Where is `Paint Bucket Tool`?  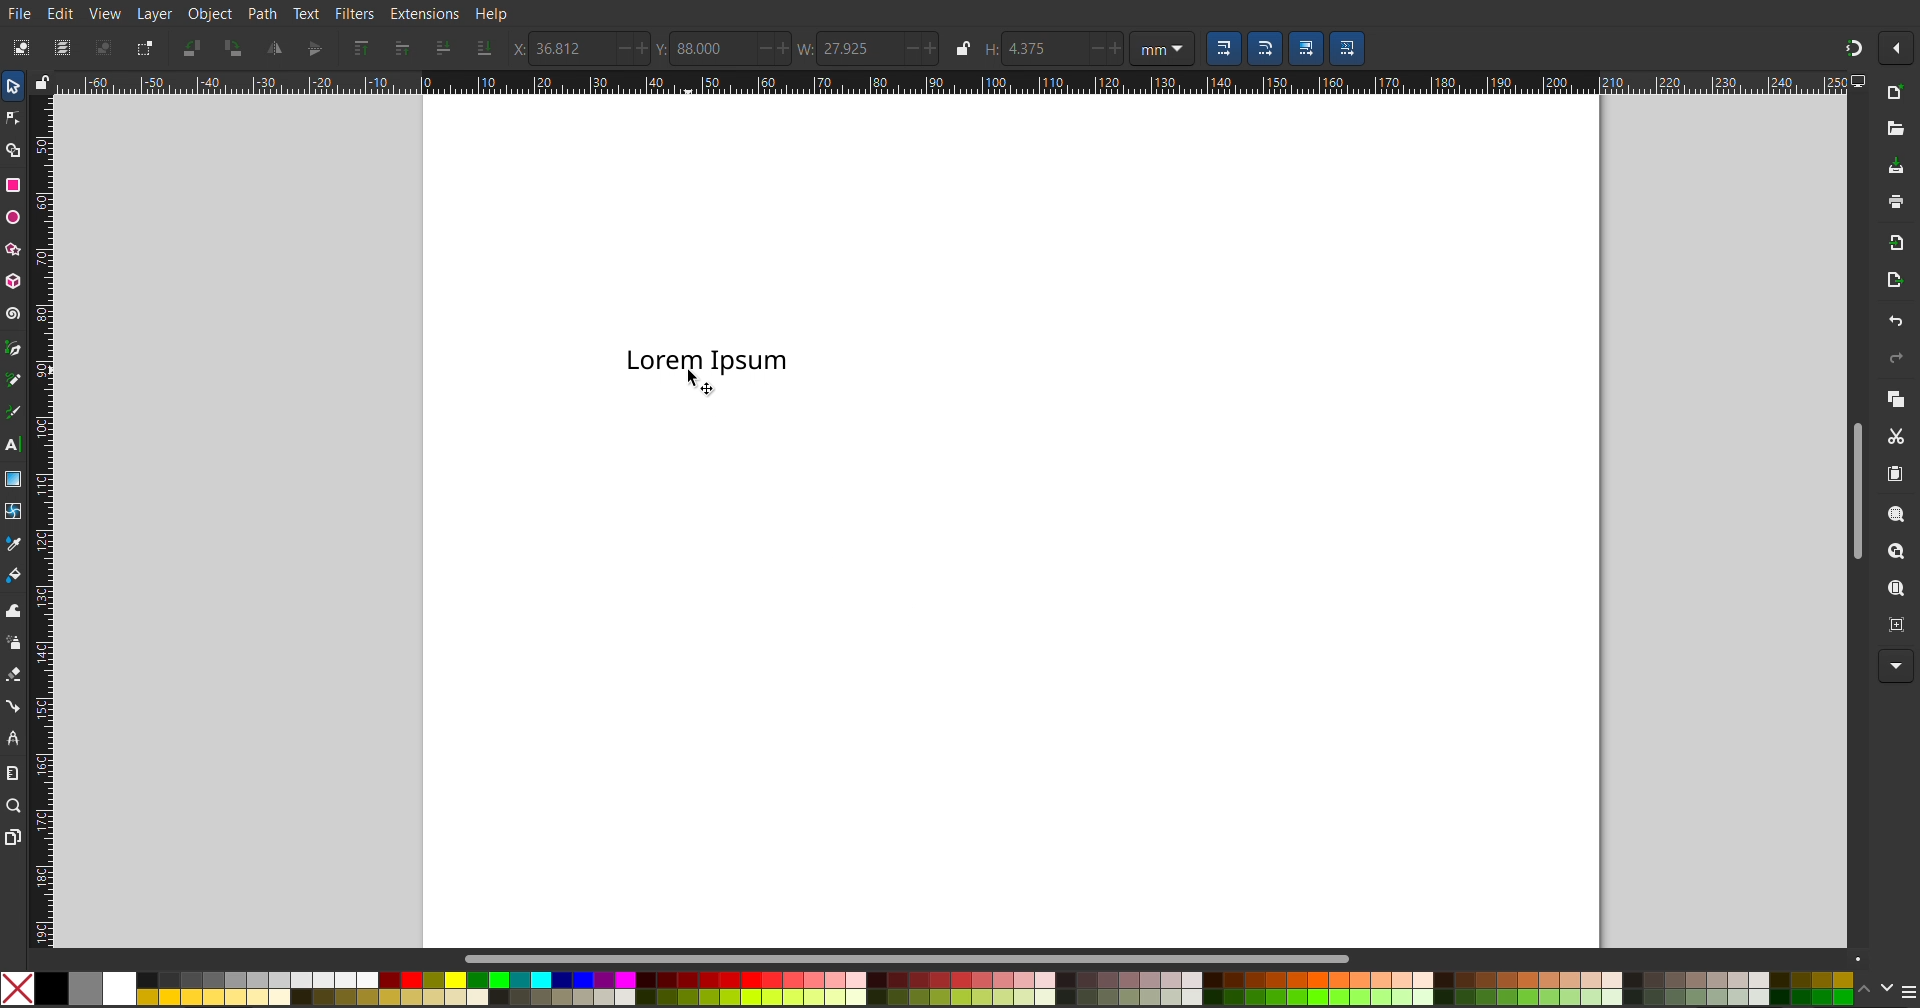
Paint Bucket Tool is located at coordinates (16, 571).